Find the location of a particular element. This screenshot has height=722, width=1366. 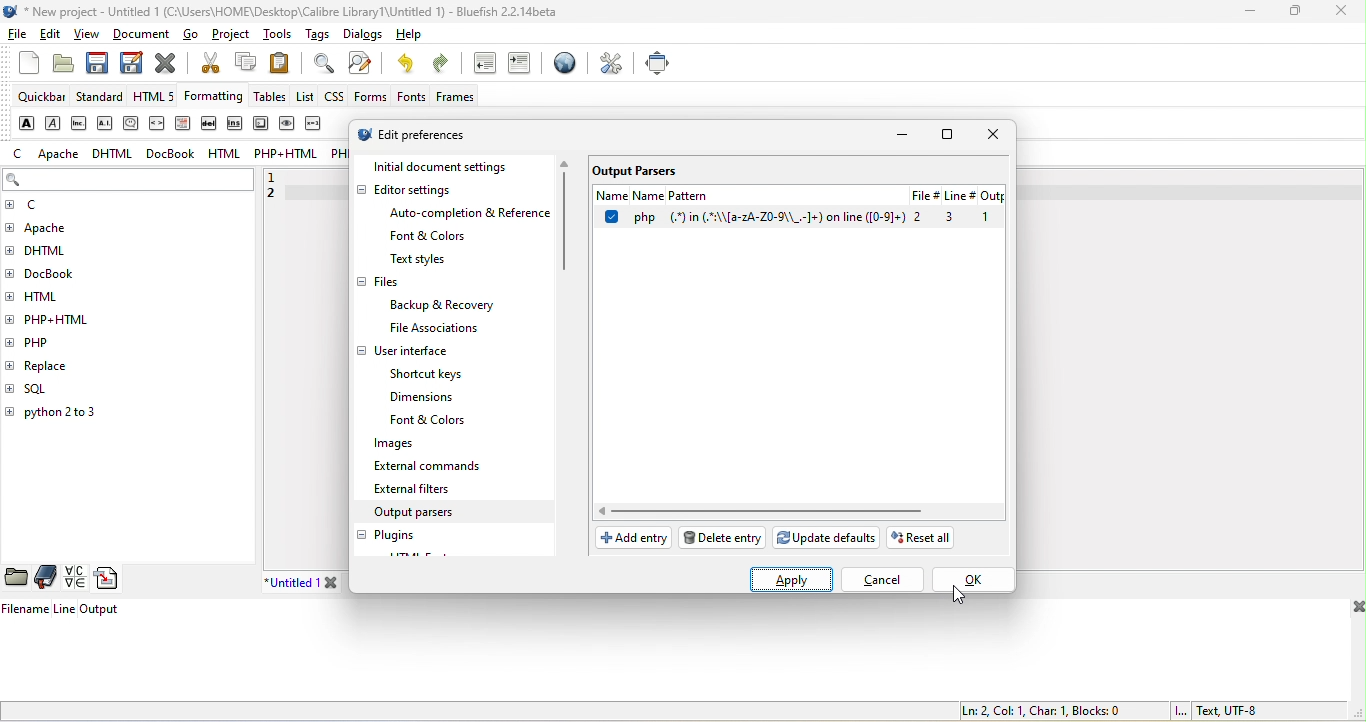

apache is located at coordinates (57, 152).